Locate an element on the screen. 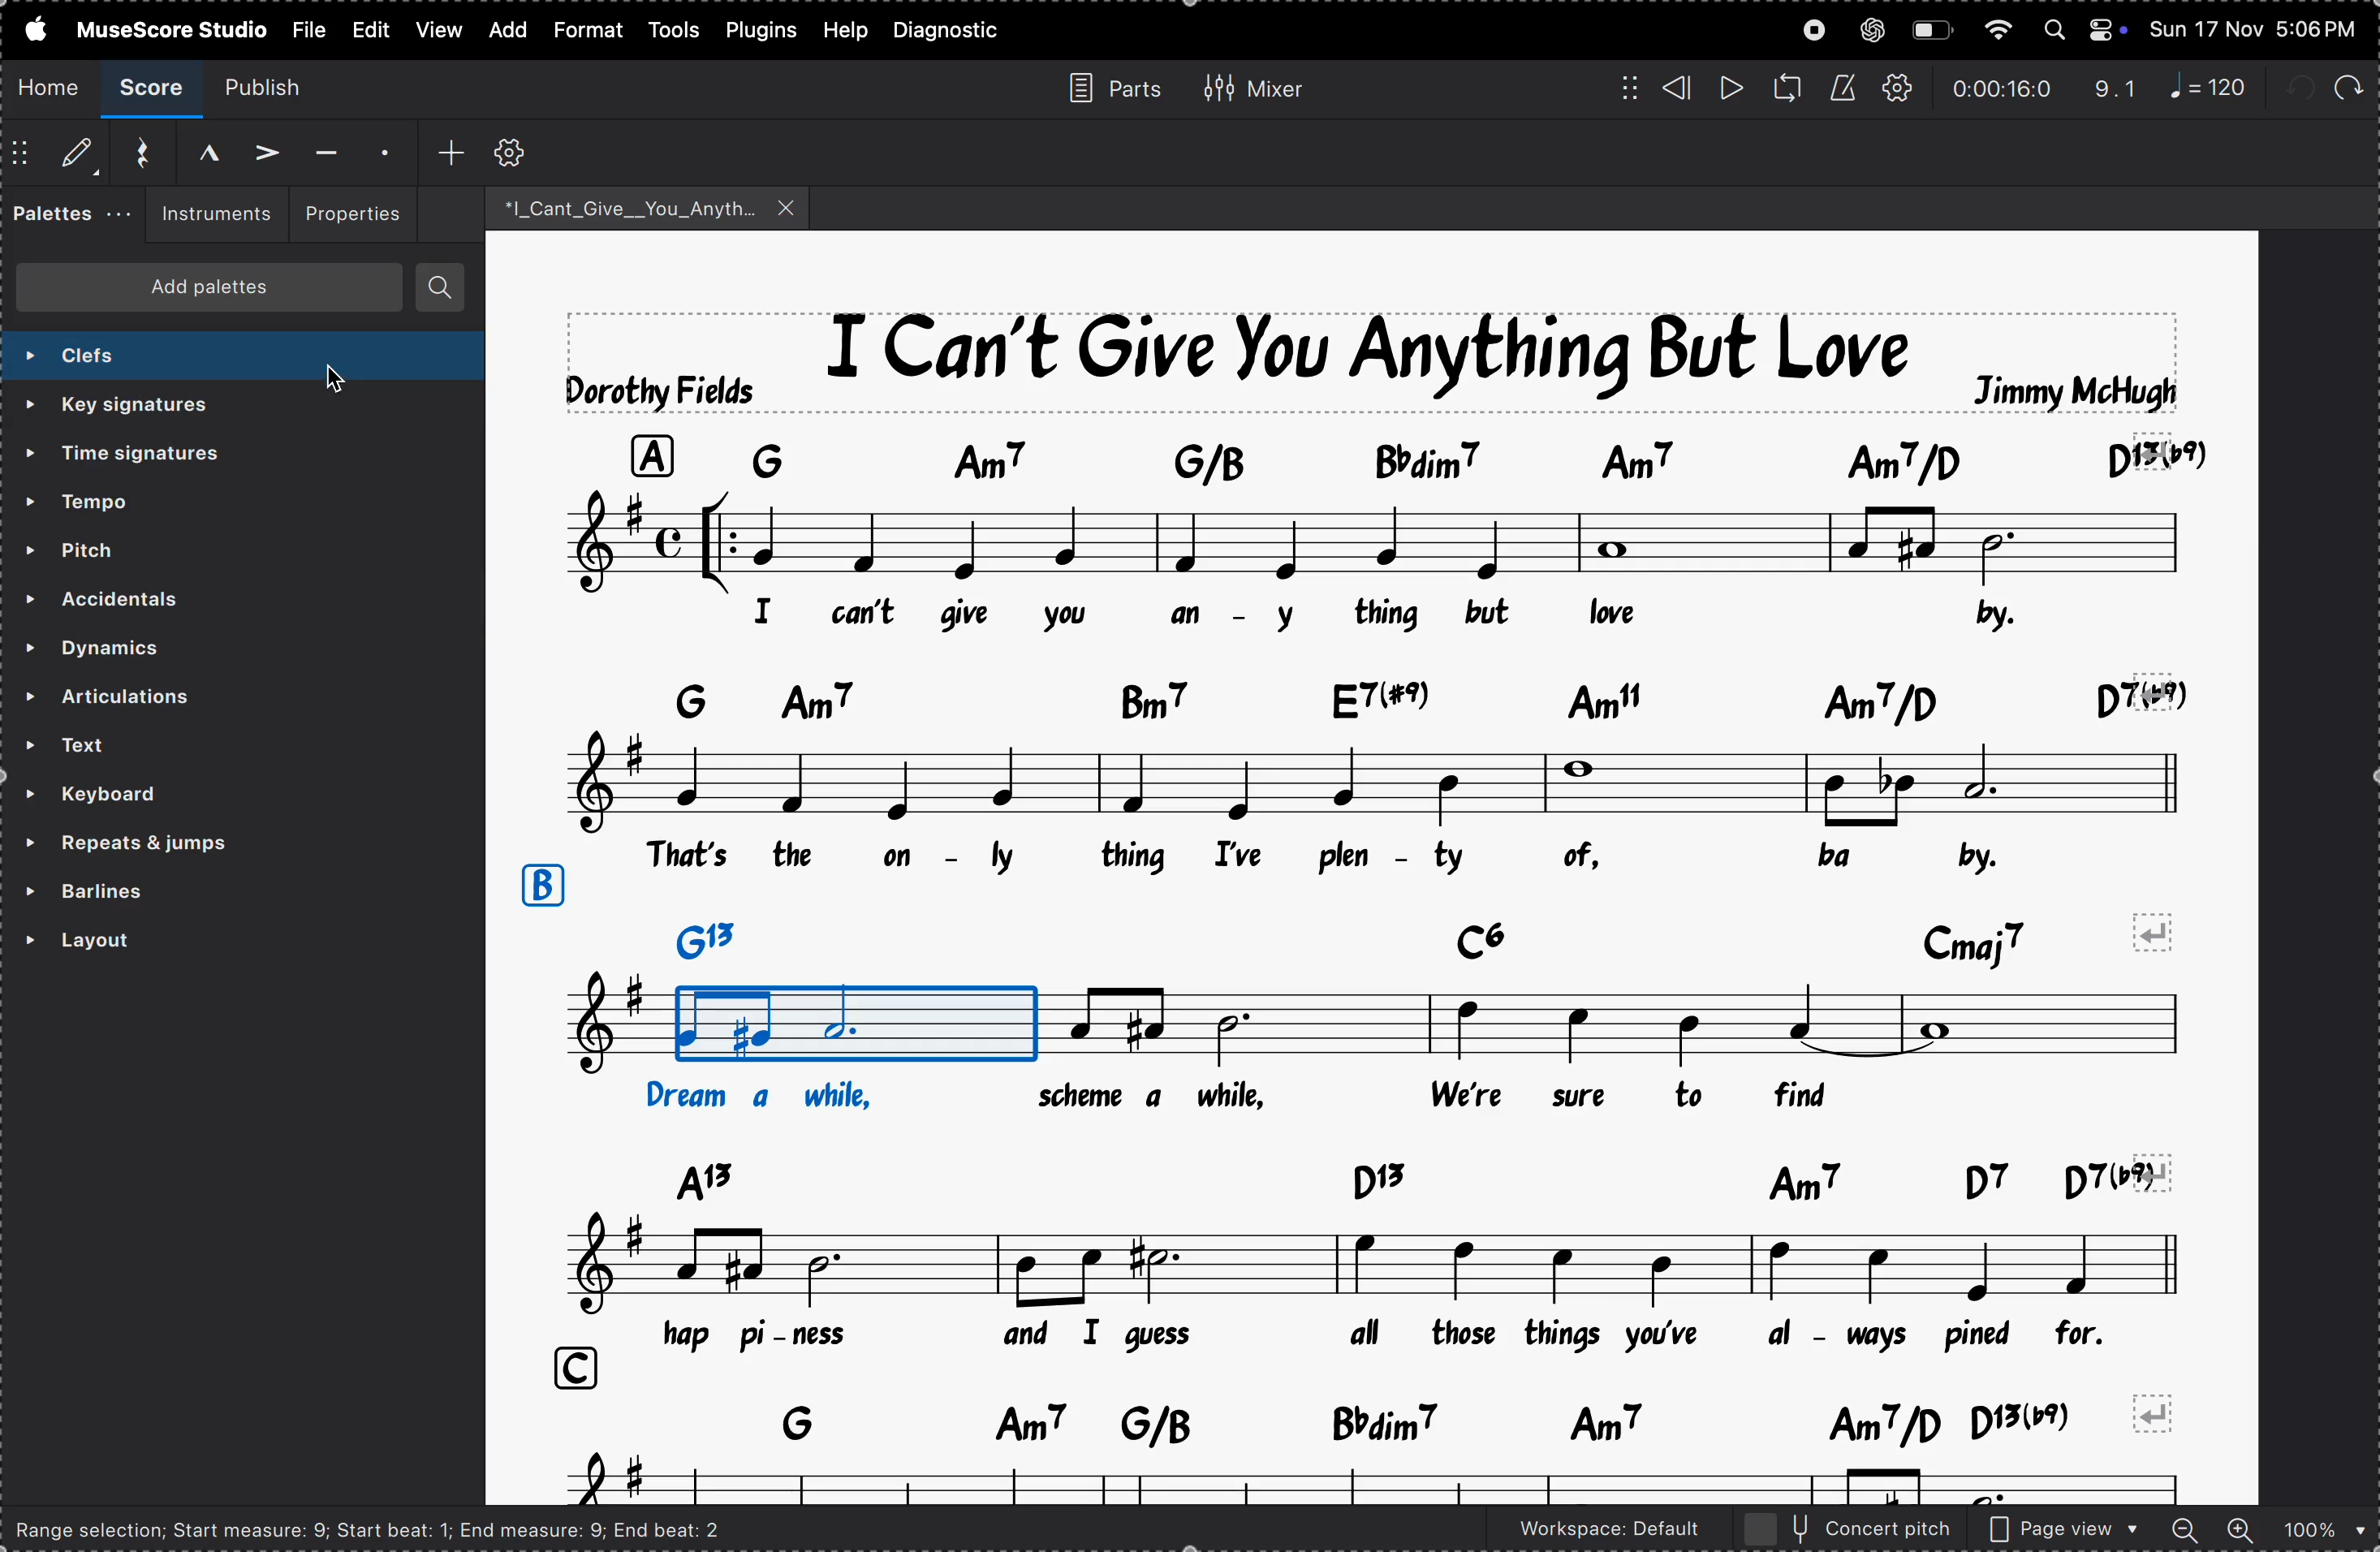 This screenshot has height=1552, width=2380. lyrics is located at coordinates (1385, 858).